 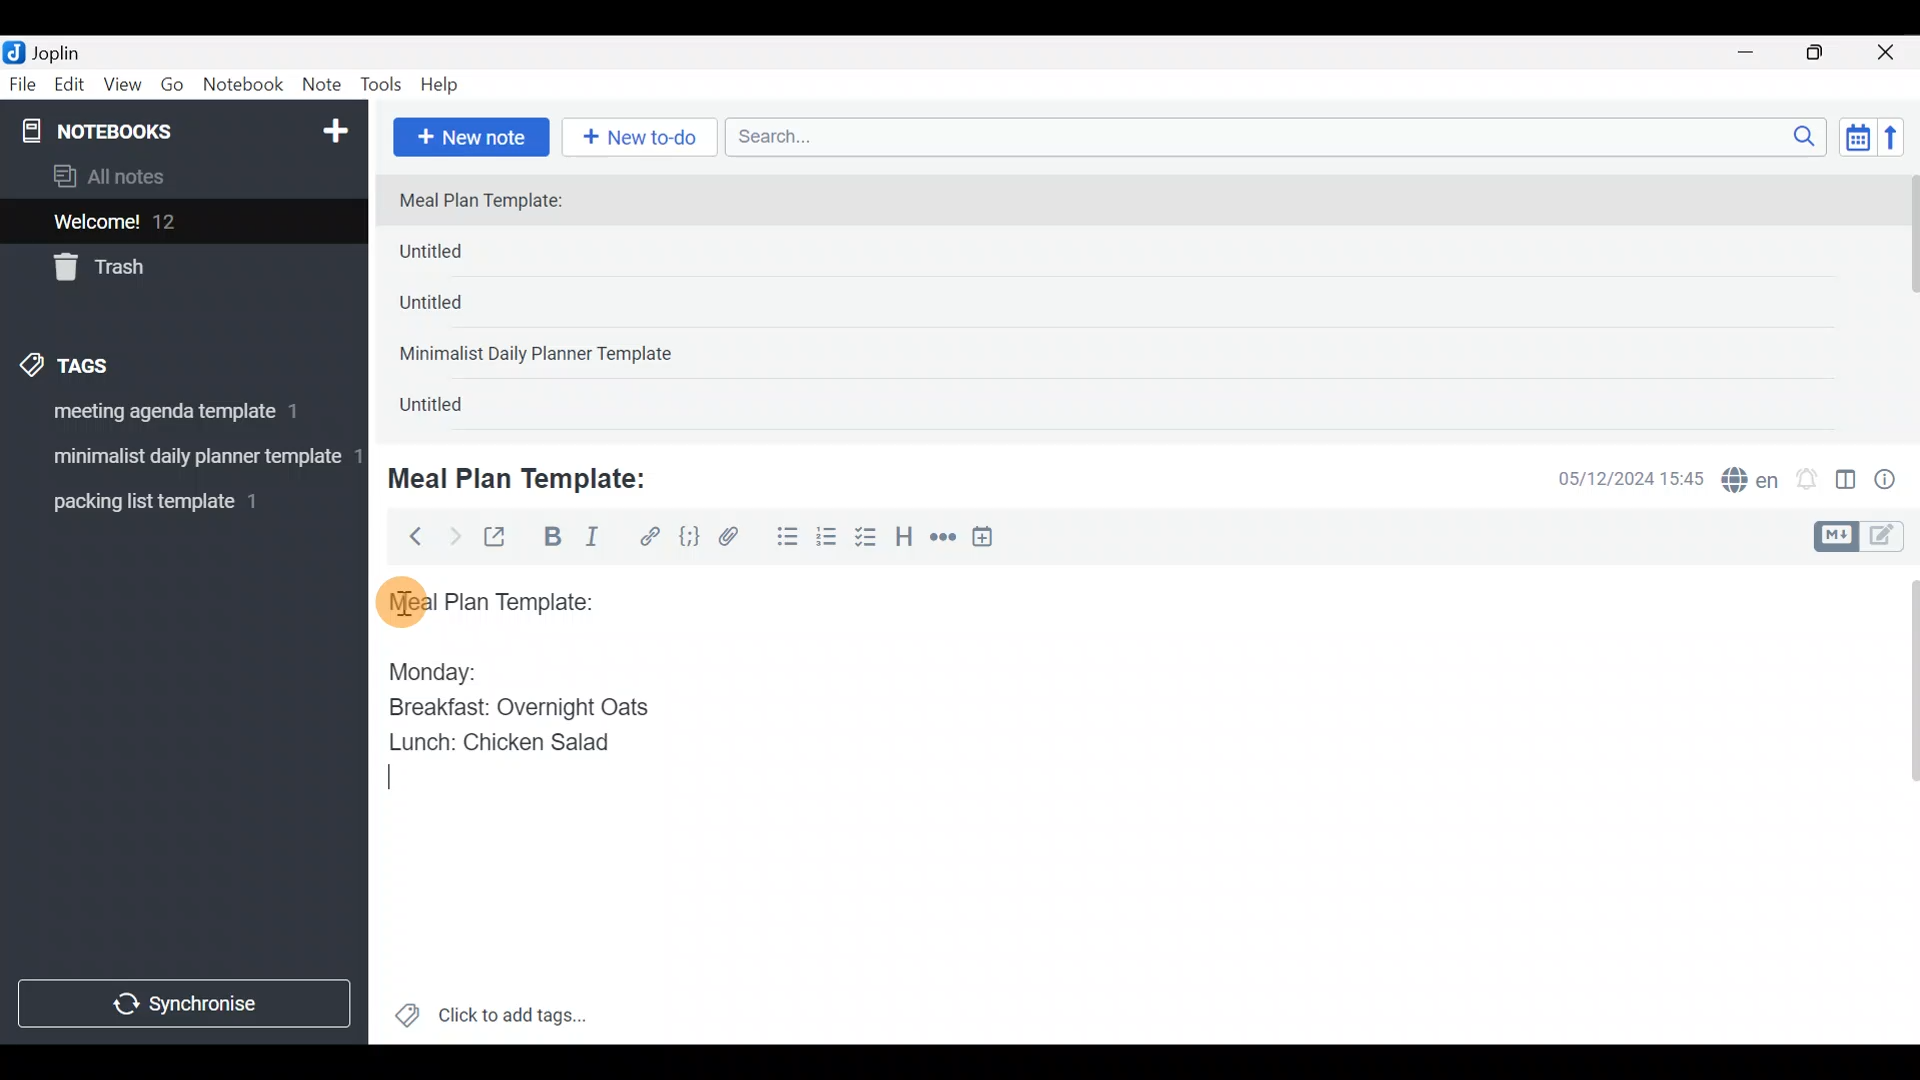 What do you see at coordinates (1857, 138) in the screenshot?
I see `Toggle sort order` at bounding box center [1857, 138].